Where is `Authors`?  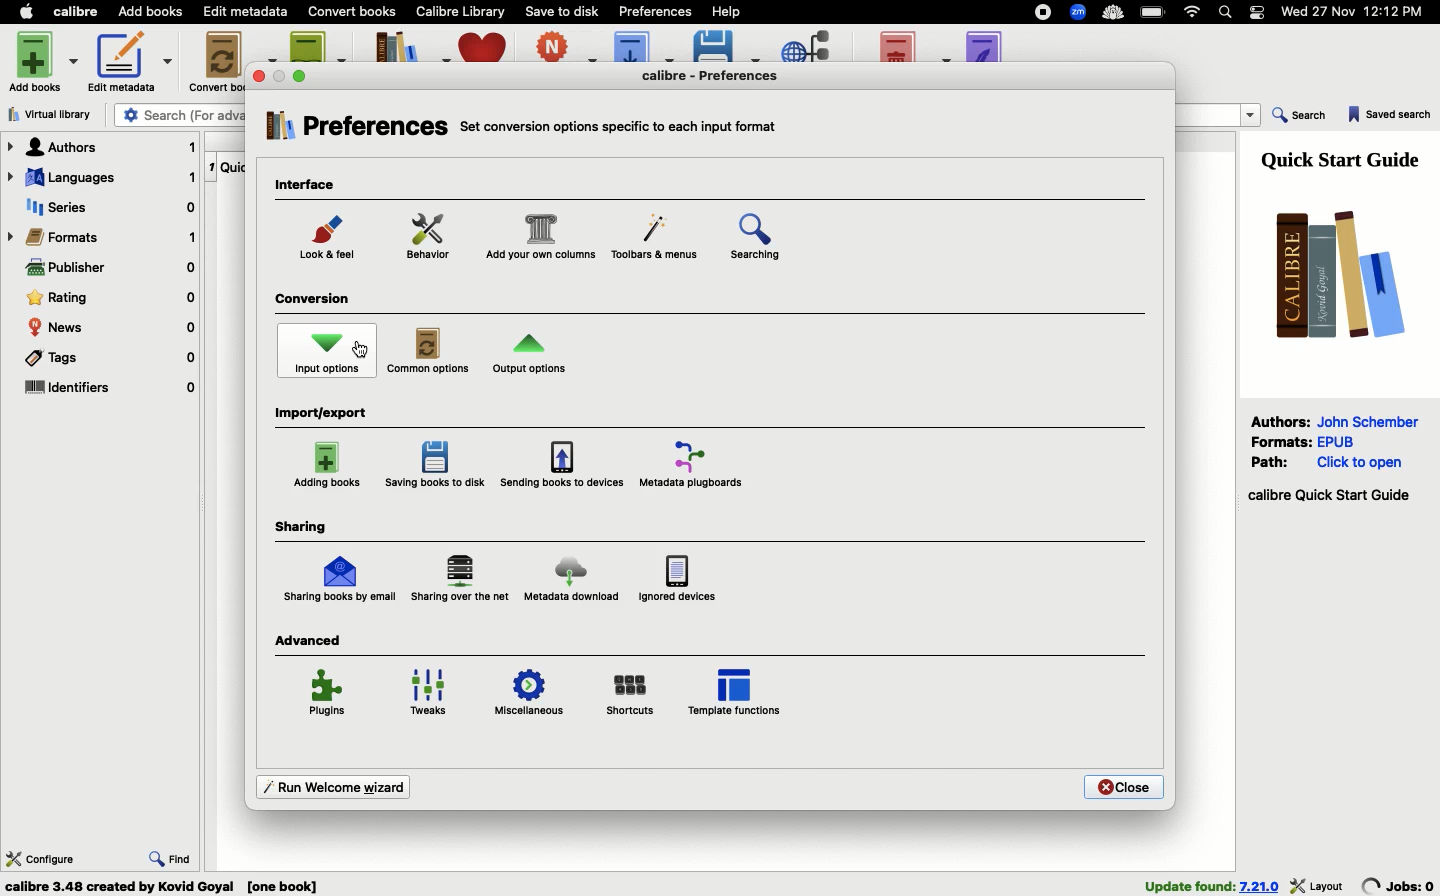 Authors is located at coordinates (1281, 421).